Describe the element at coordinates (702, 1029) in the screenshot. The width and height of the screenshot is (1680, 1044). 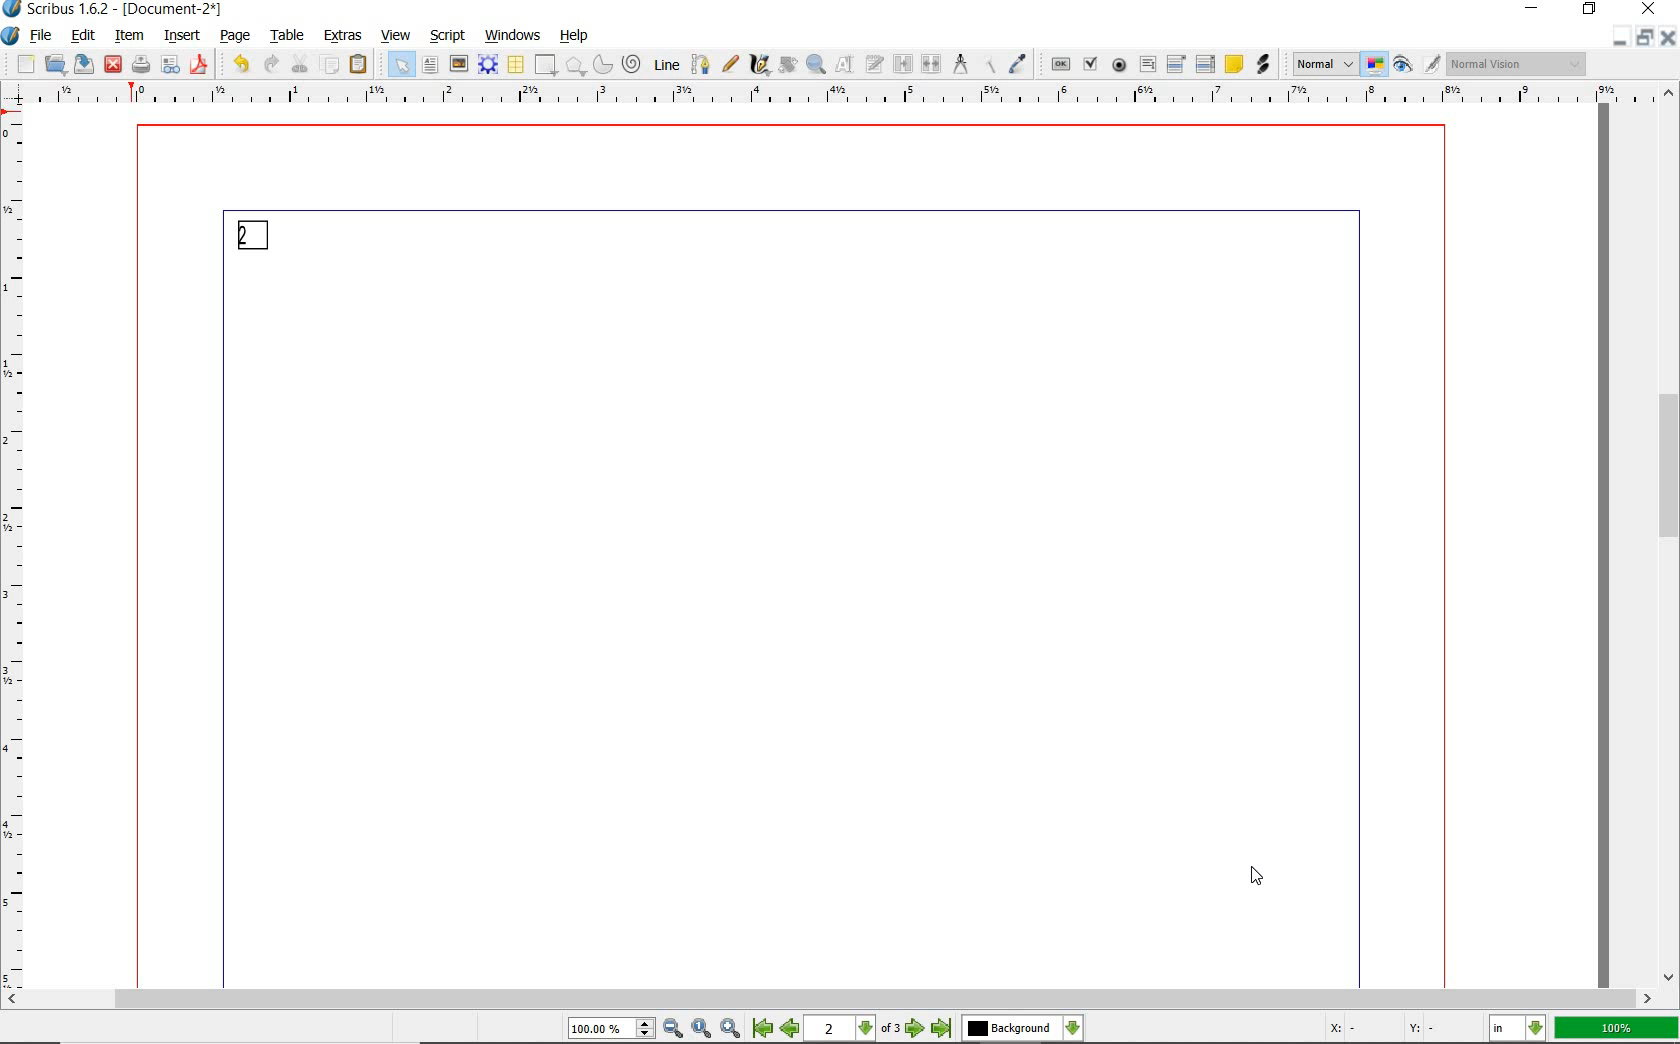
I see `Zoom to 100%` at that location.